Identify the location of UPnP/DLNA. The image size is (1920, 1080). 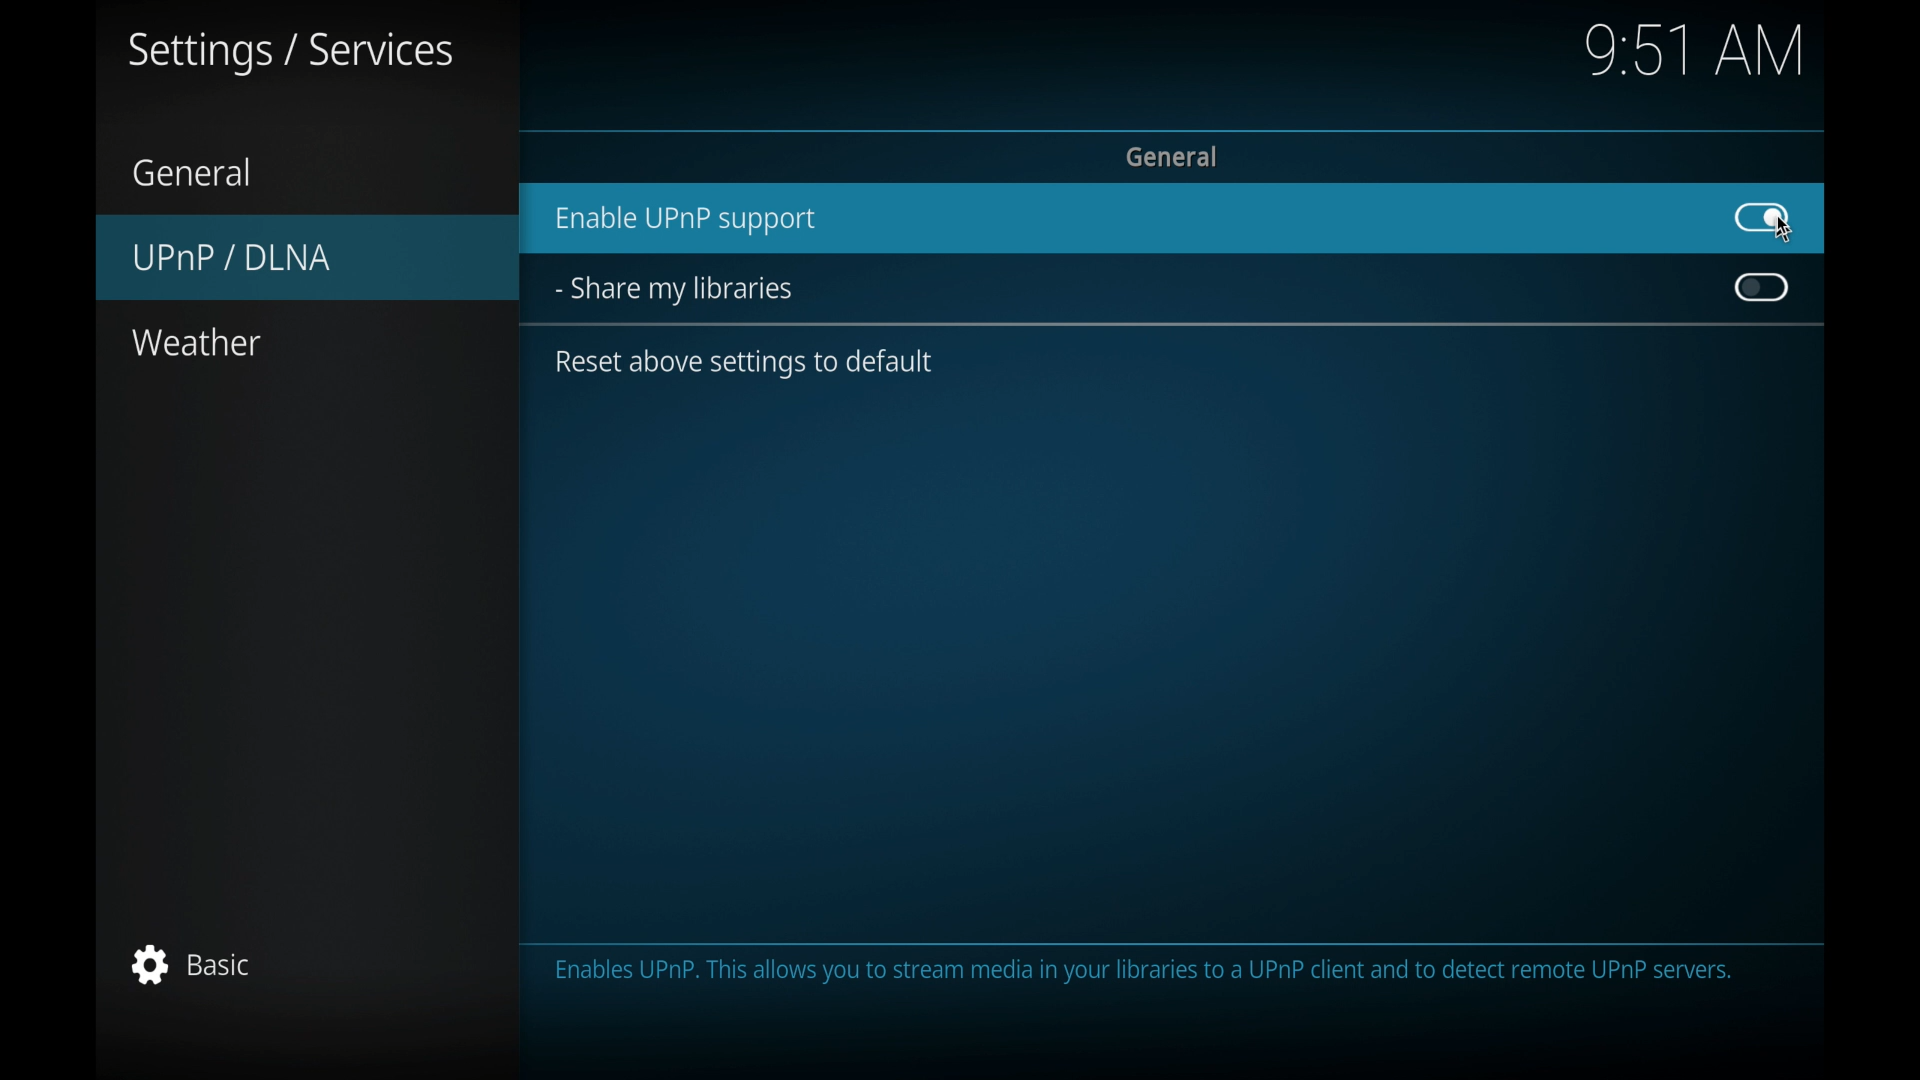
(294, 253).